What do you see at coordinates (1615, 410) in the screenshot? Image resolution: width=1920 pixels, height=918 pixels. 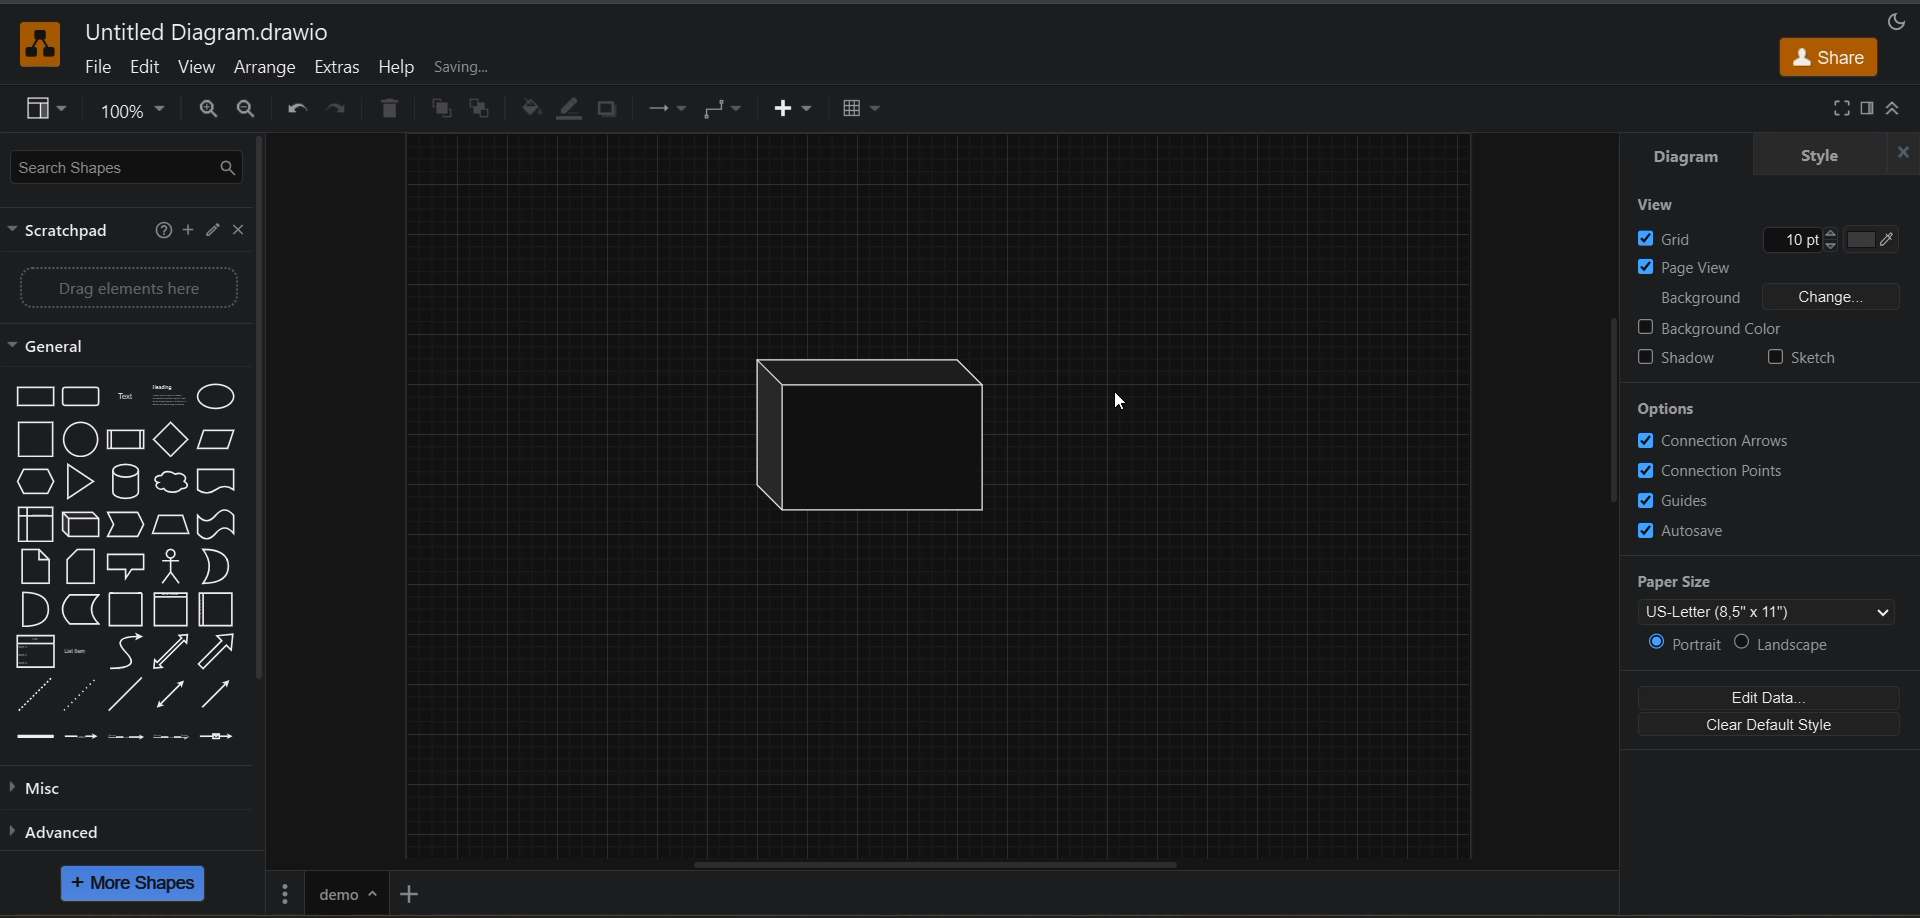 I see `vertical scroll bar` at bounding box center [1615, 410].